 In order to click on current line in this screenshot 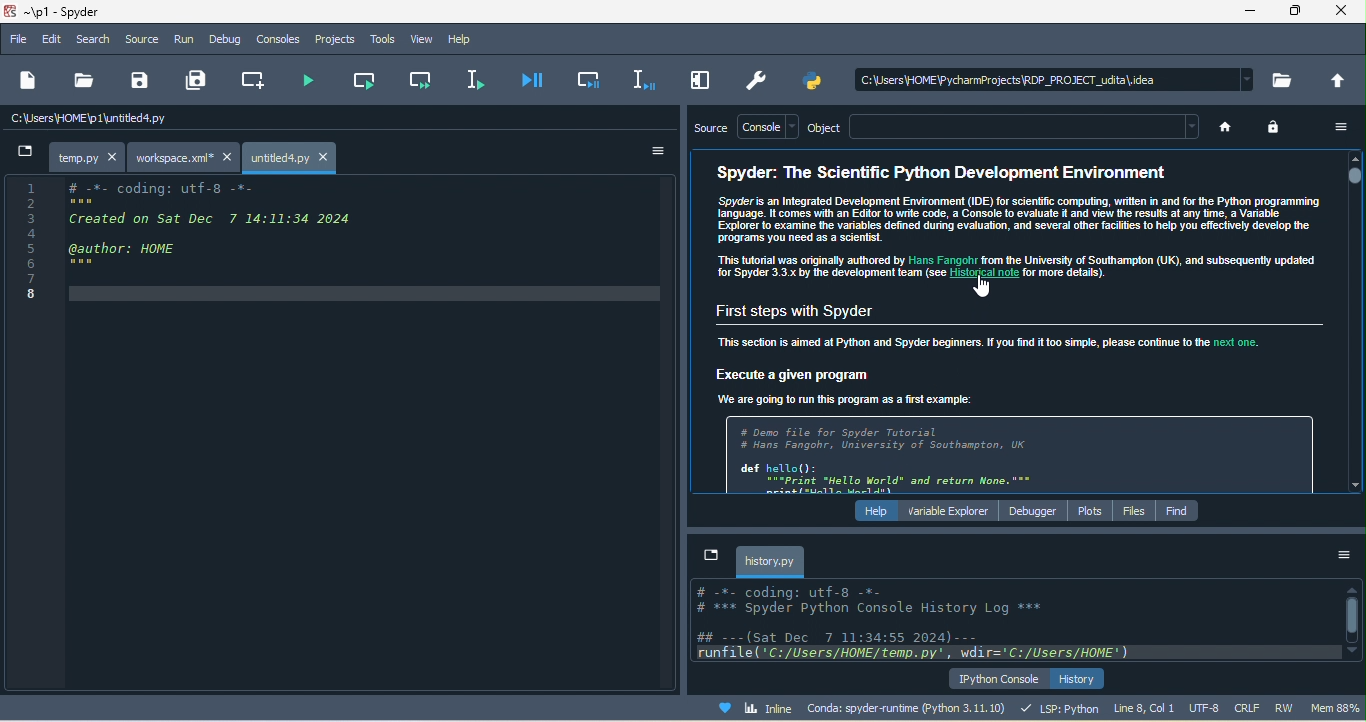, I will do `click(482, 77)`.